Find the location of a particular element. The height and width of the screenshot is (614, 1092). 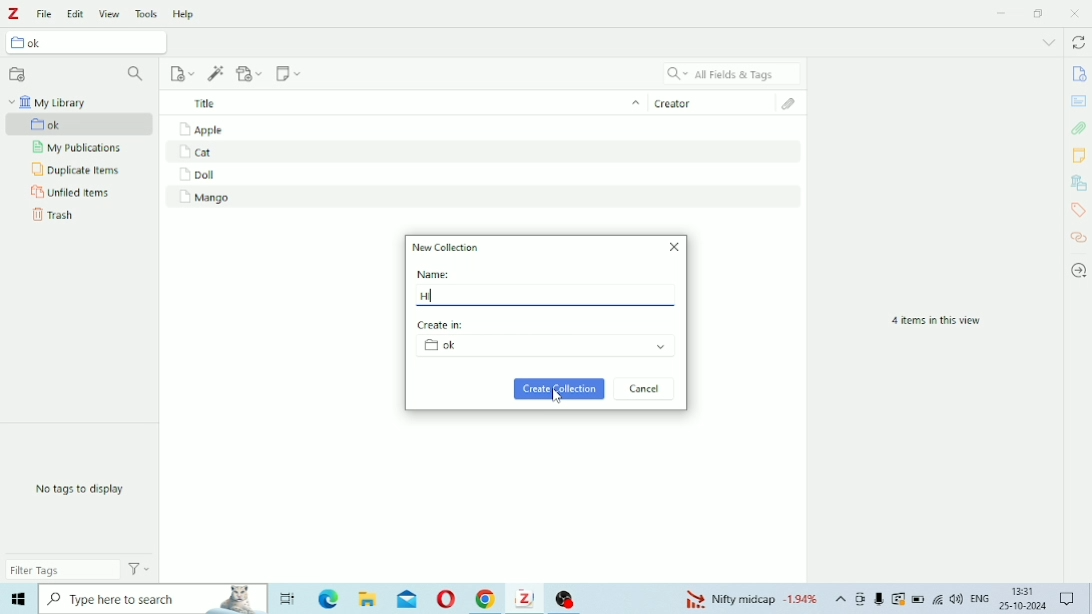

HI is located at coordinates (433, 294).